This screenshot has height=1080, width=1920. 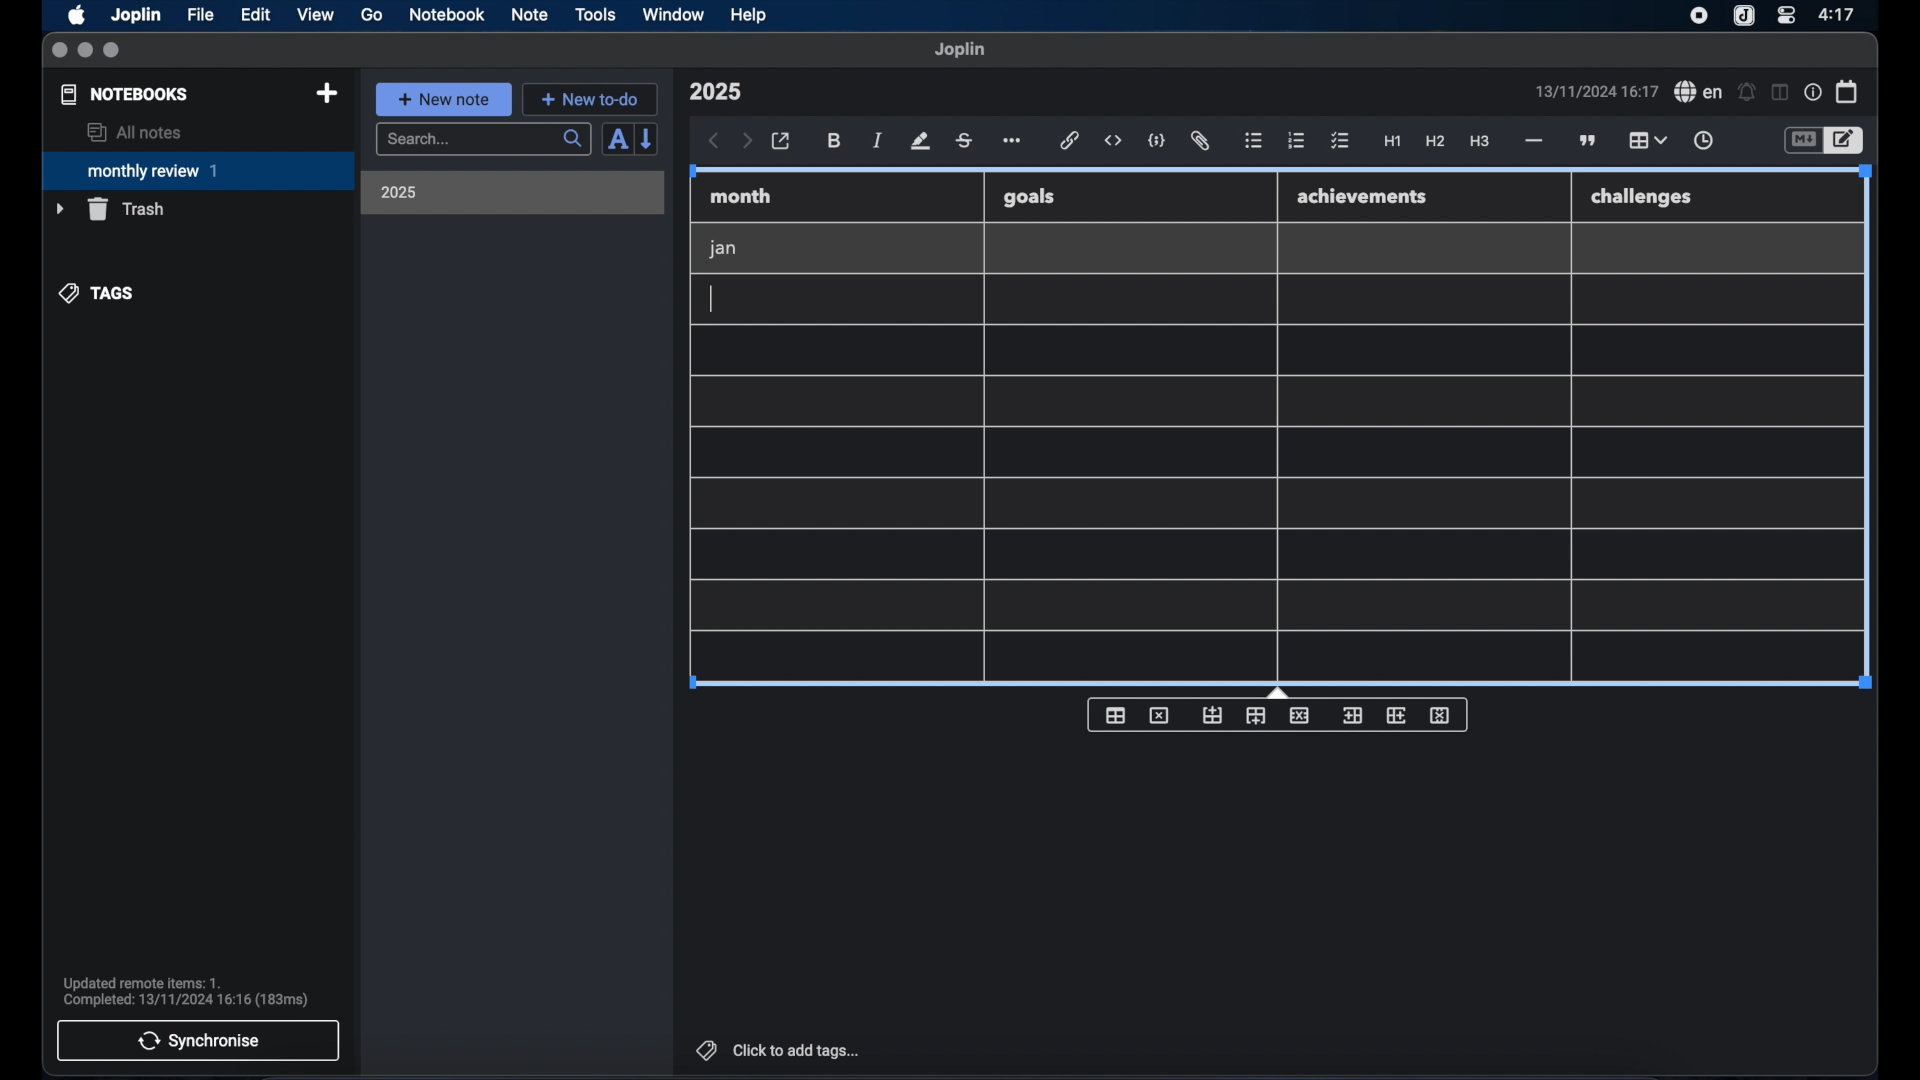 What do you see at coordinates (315, 15) in the screenshot?
I see `view` at bounding box center [315, 15].